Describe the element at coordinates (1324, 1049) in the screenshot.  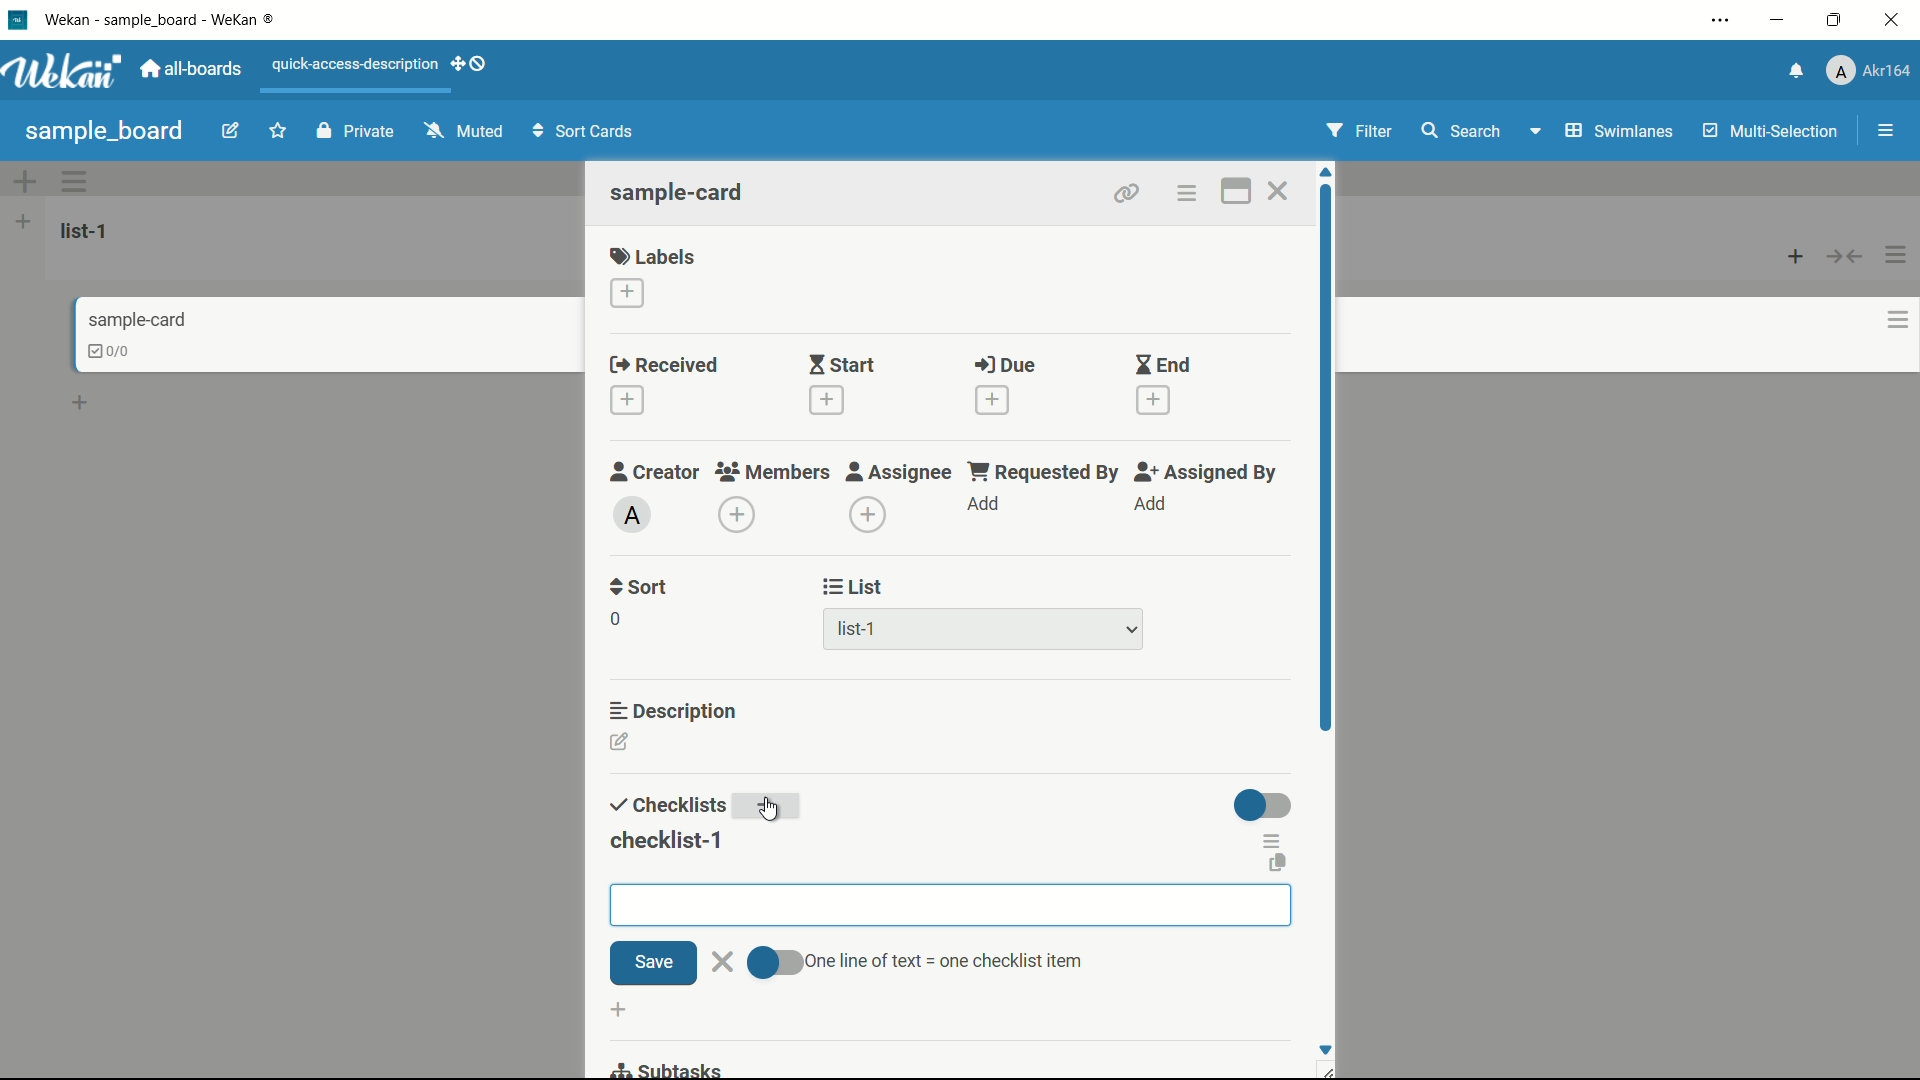
I see `scroll down` at that location.